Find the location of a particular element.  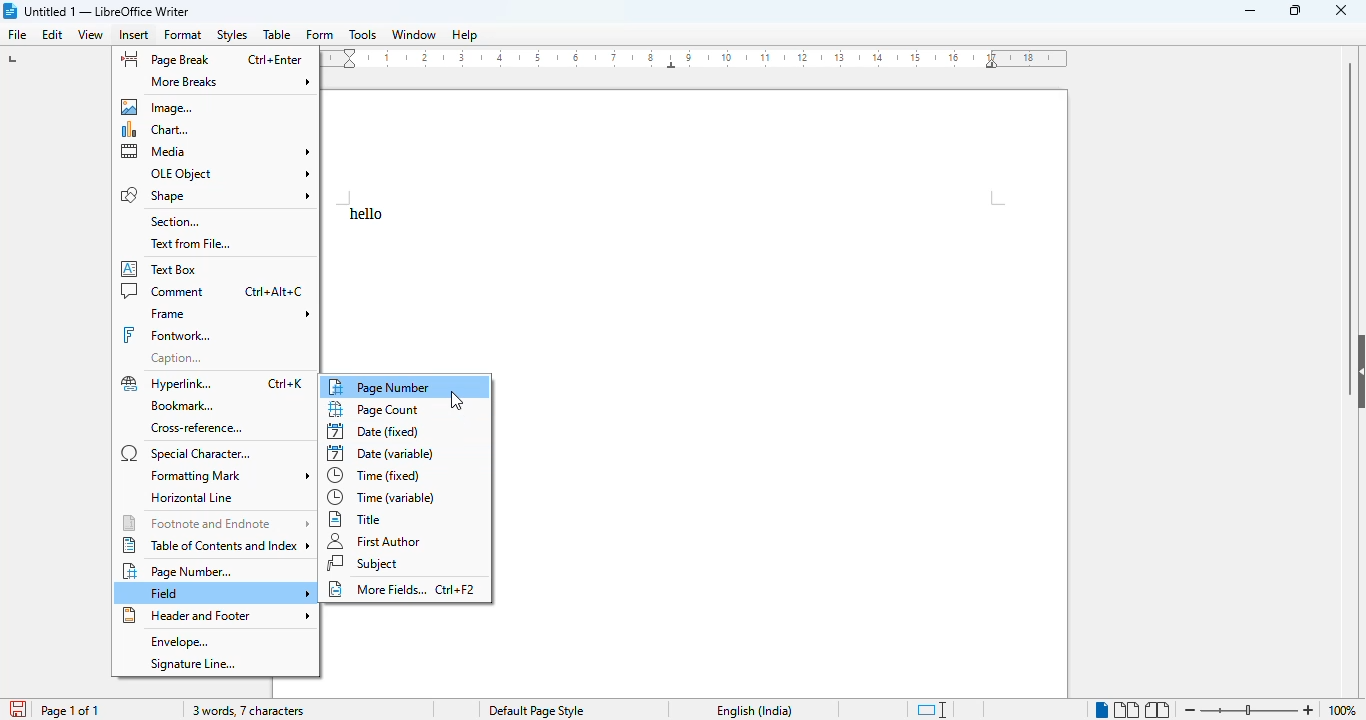

more breaks is located at coordinates (230, 81).